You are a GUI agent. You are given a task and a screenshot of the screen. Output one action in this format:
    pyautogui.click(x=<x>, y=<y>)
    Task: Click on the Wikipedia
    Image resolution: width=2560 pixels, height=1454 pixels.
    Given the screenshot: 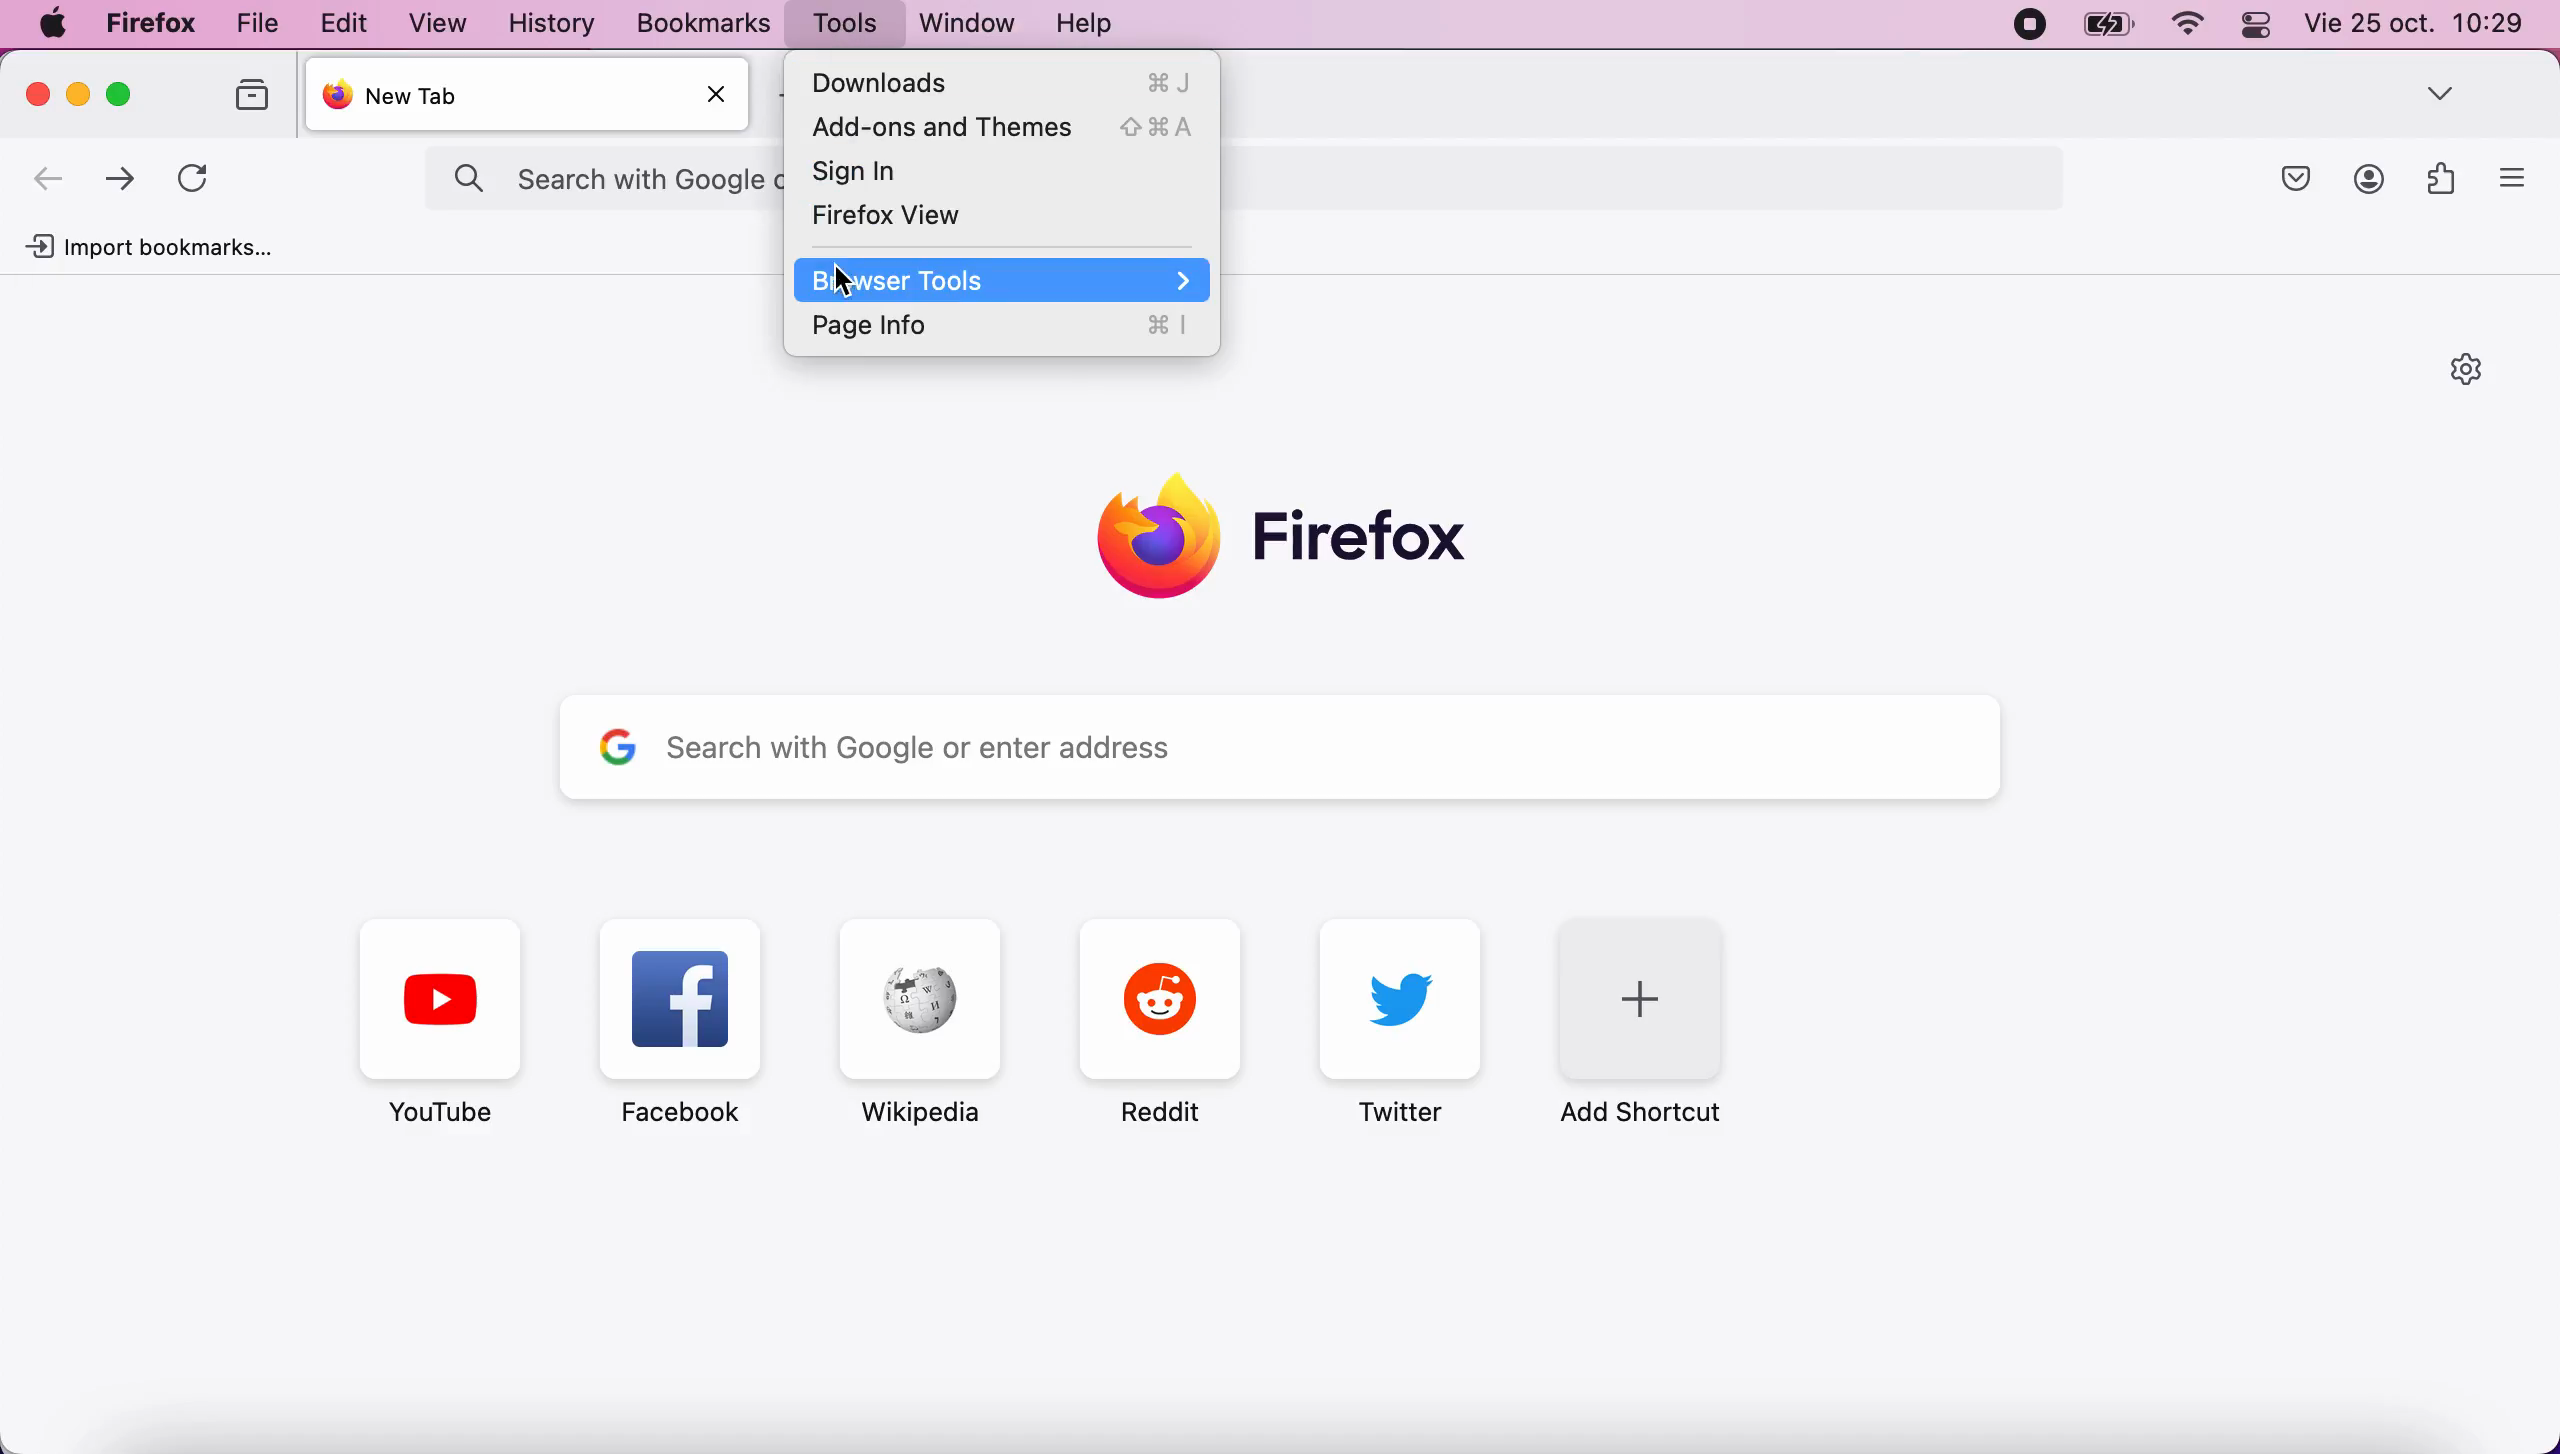 What is the action you would take?
    pyautogui.click(x=920, y=1022)
    